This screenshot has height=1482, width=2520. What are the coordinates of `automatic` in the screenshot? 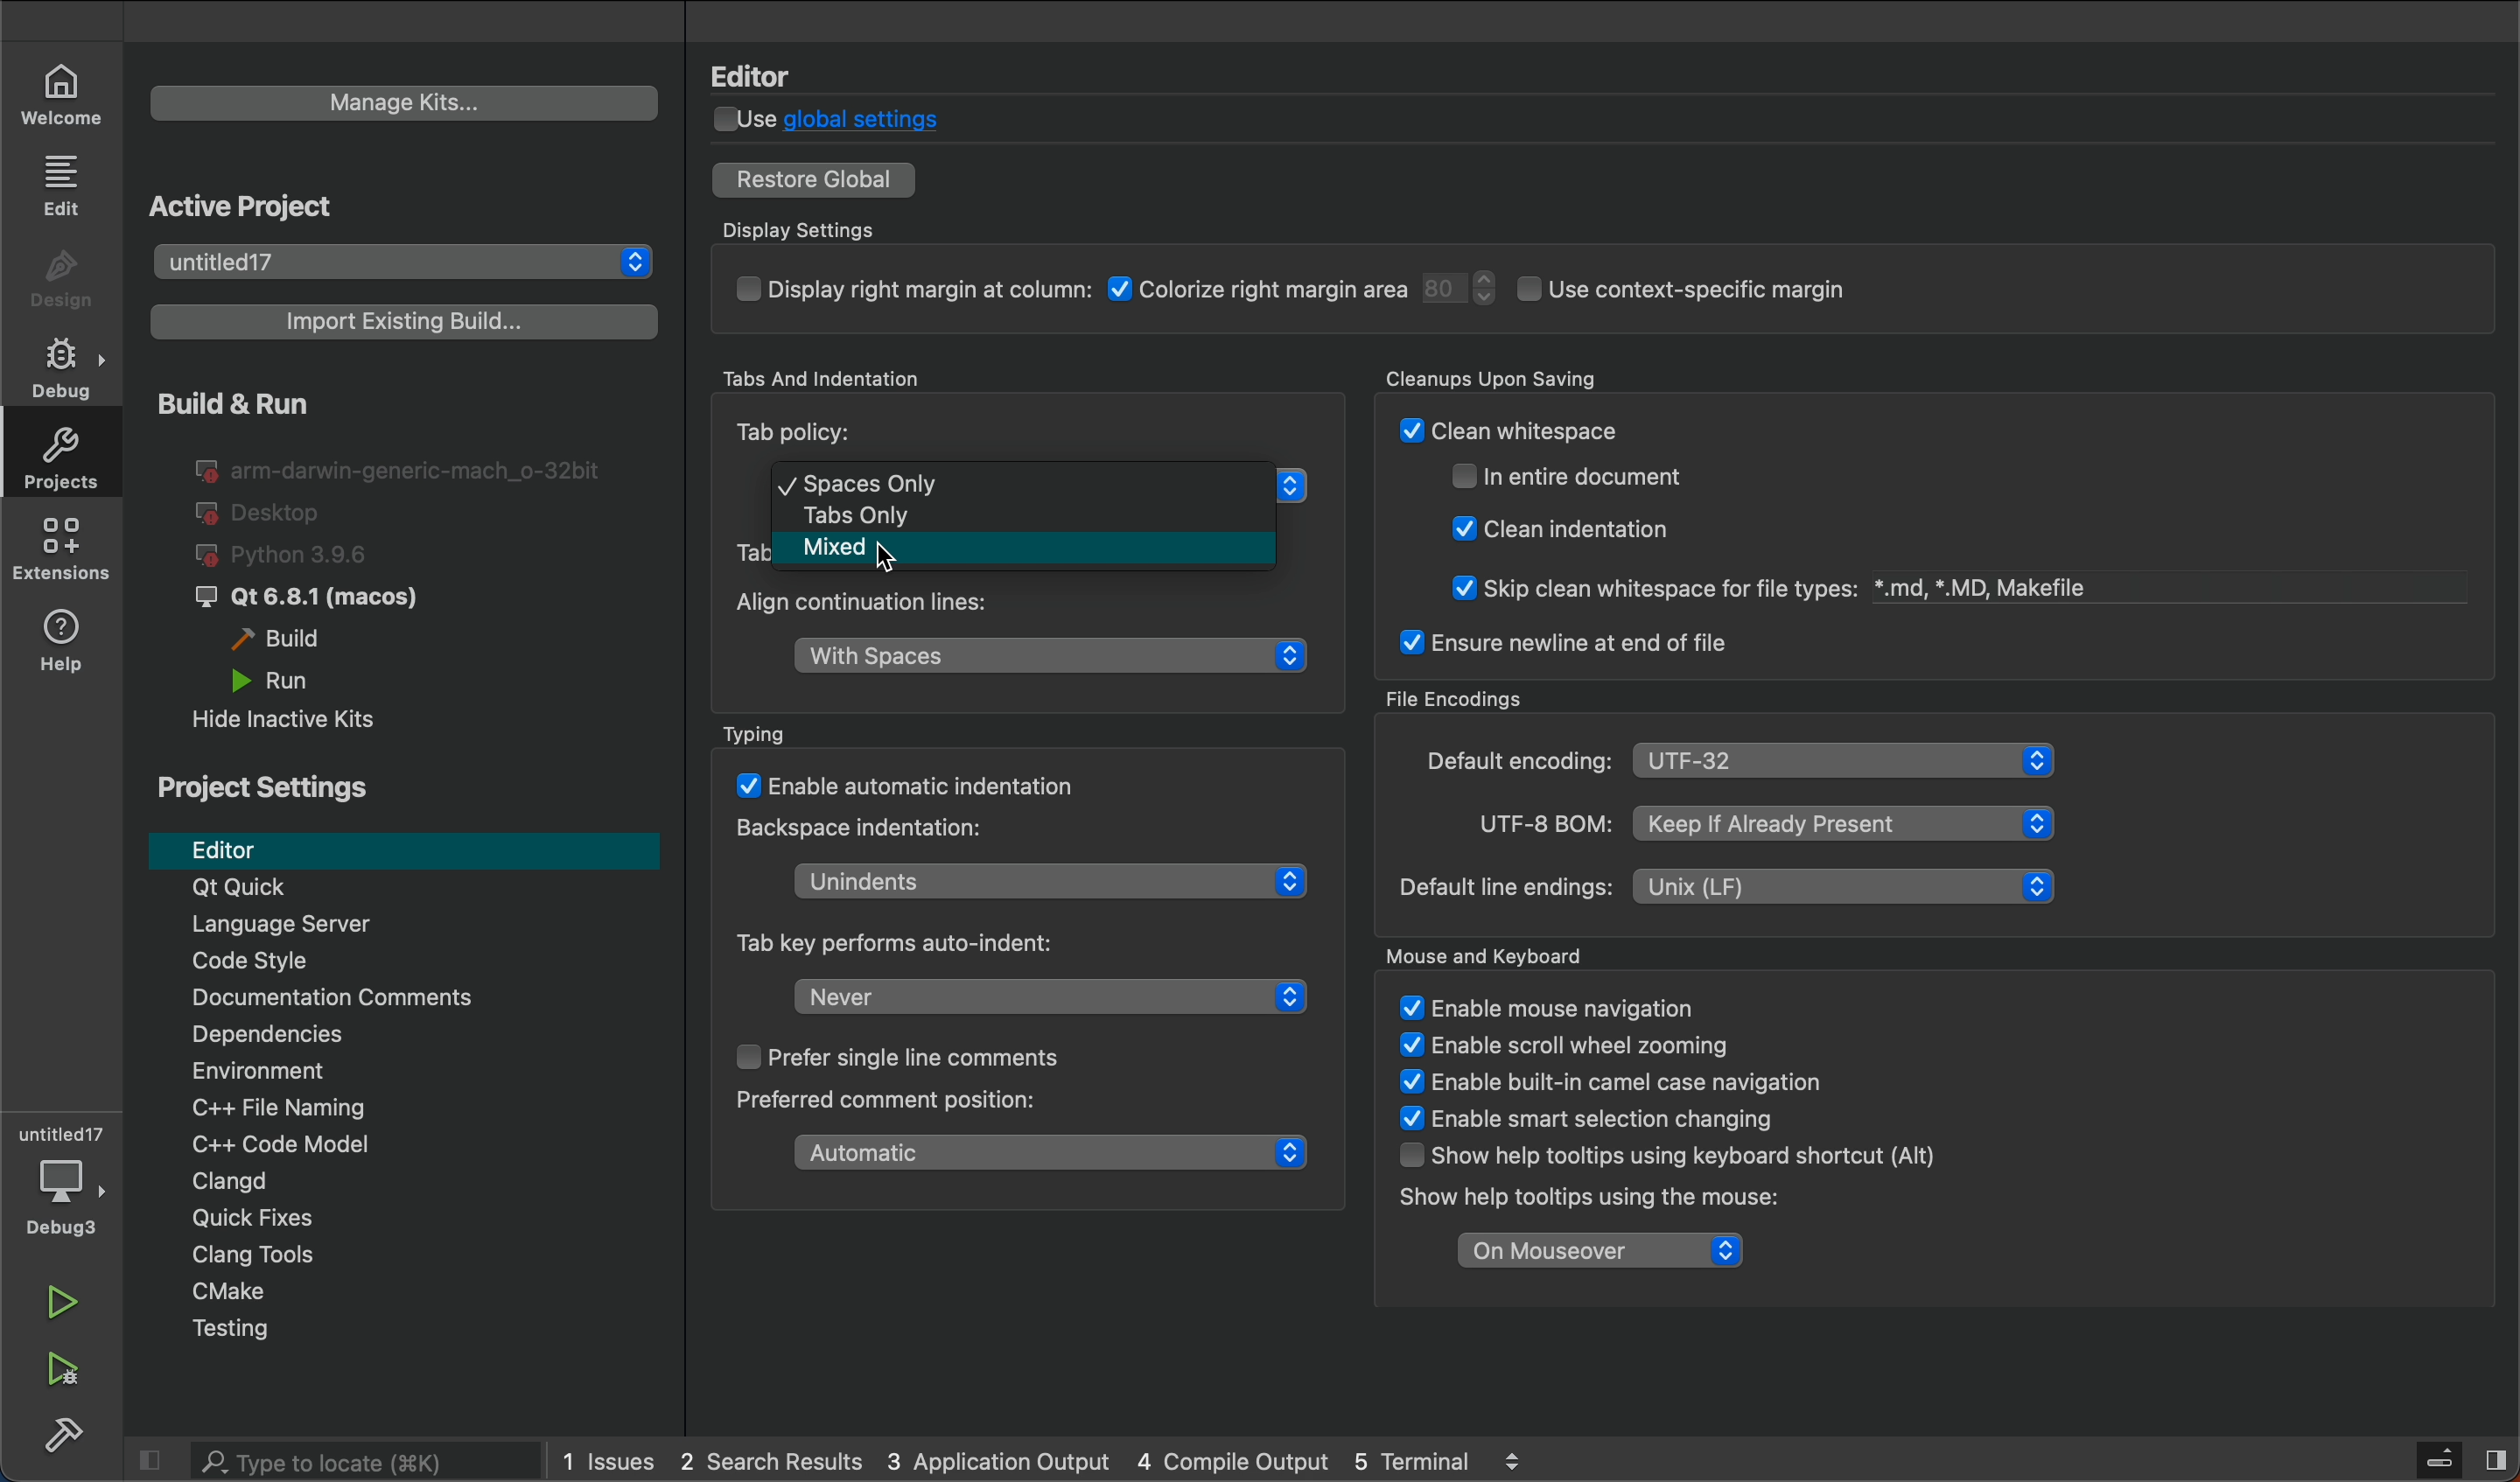 It's located at (1038, 1157).